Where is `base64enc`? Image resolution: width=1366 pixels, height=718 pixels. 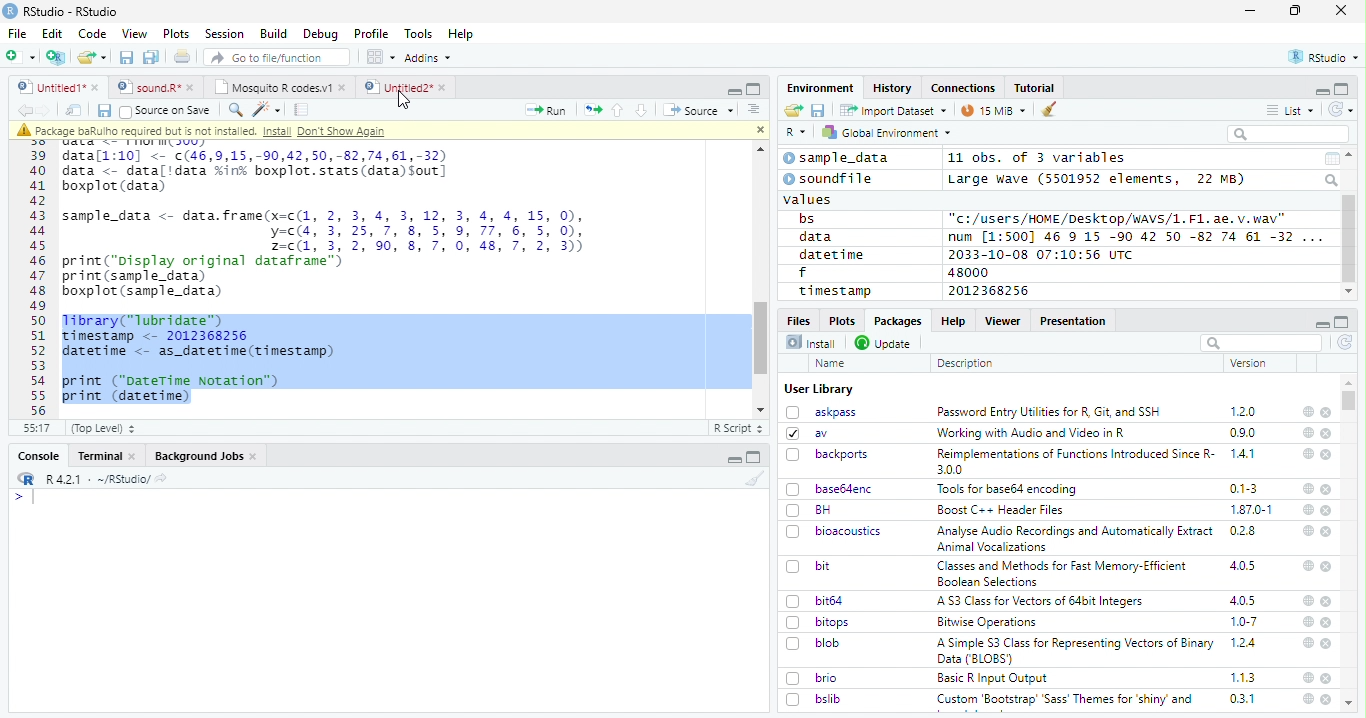 base64enc is located at coordinates (830, 488).